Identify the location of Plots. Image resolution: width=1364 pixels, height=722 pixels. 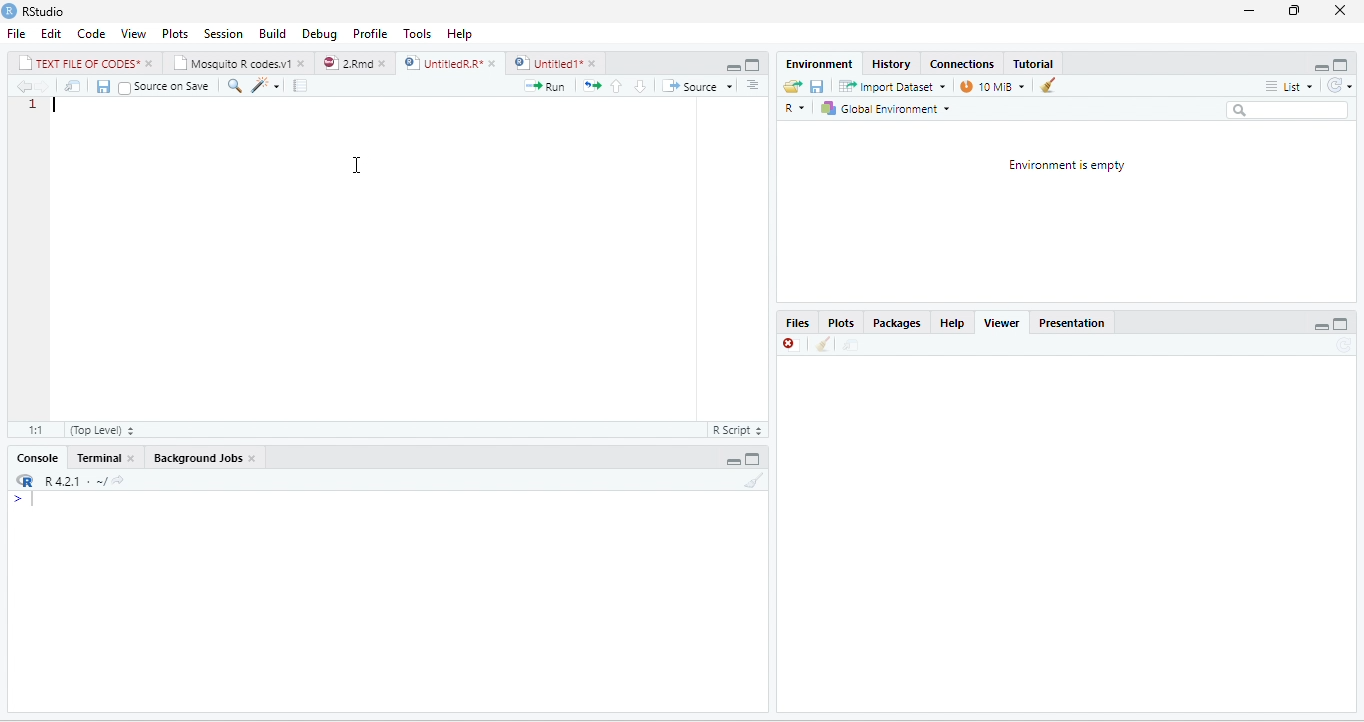
(845, 323).